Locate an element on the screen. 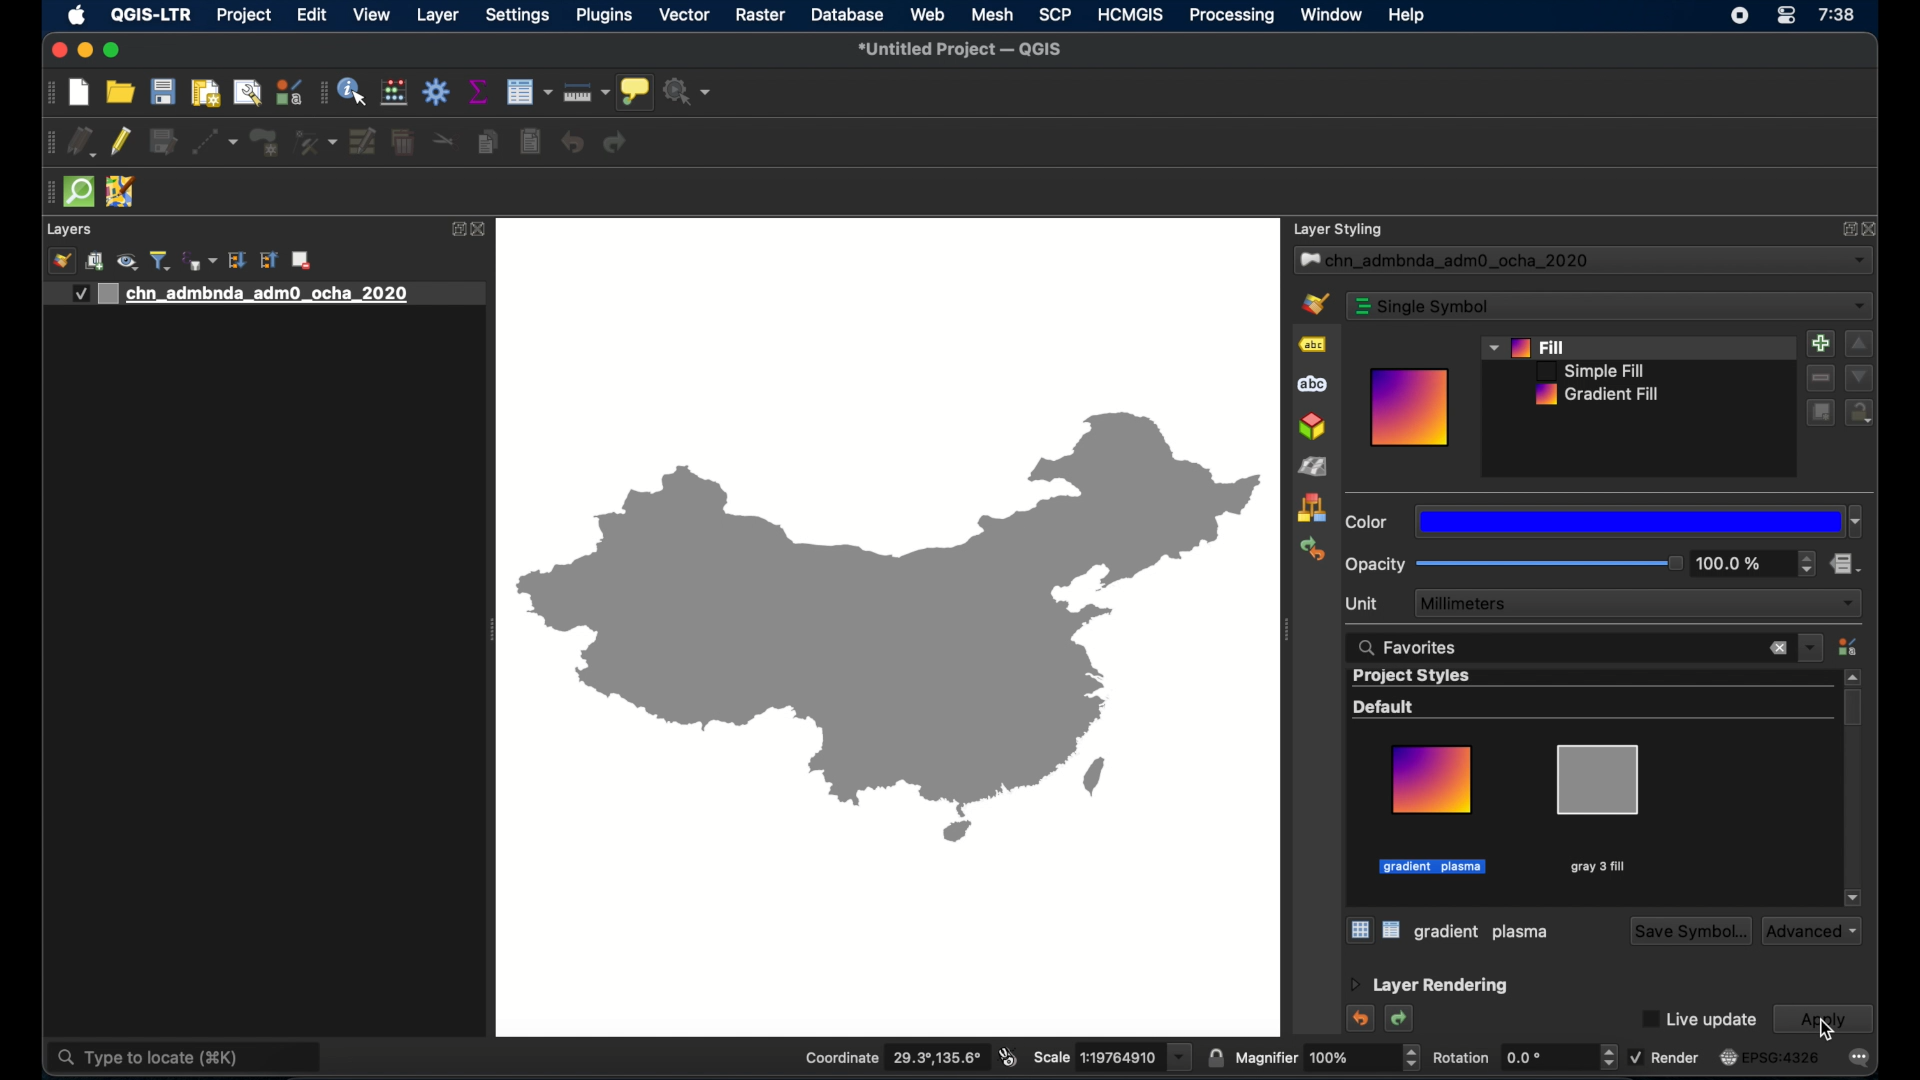 This screenshot has width=1920, height=1080. web is located at coordinates (929, 15).